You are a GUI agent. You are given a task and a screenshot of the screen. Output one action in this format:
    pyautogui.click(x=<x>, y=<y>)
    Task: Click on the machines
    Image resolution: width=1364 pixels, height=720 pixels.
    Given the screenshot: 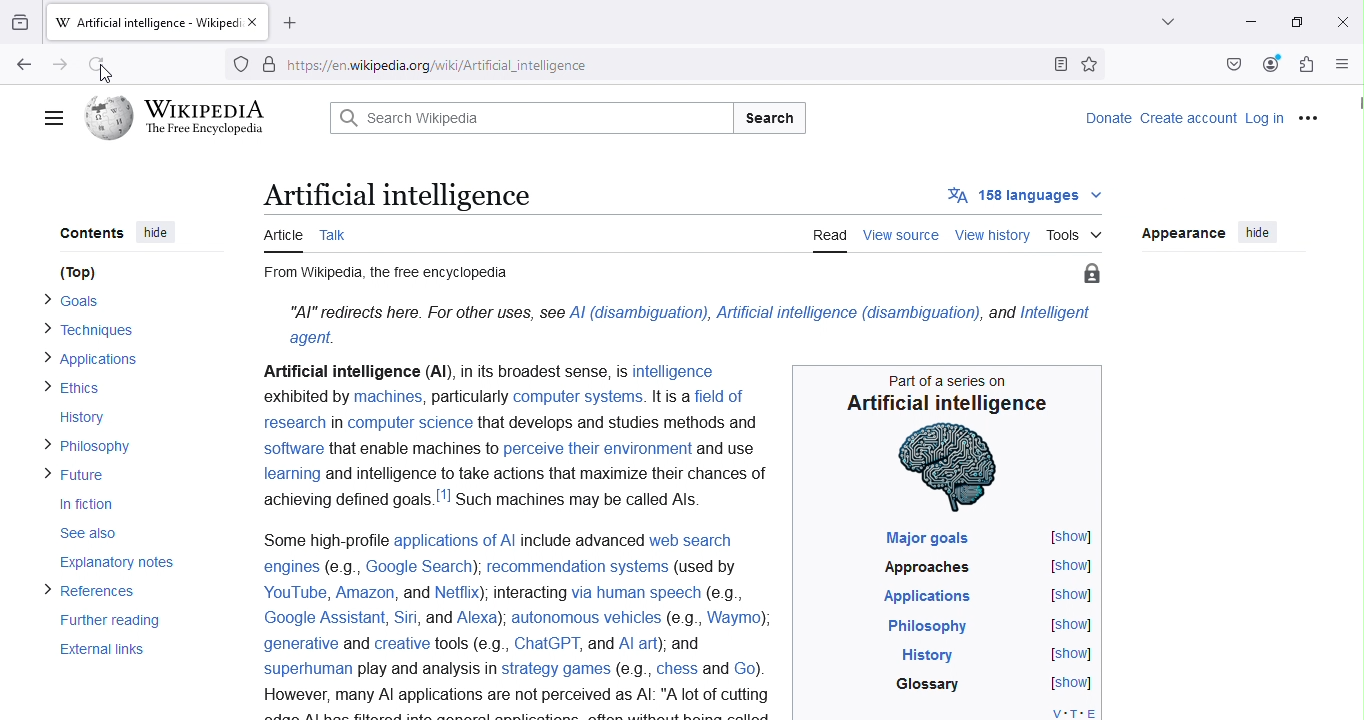 What is the action you would take?
    pyautogui.click(x=389, y=397)
    